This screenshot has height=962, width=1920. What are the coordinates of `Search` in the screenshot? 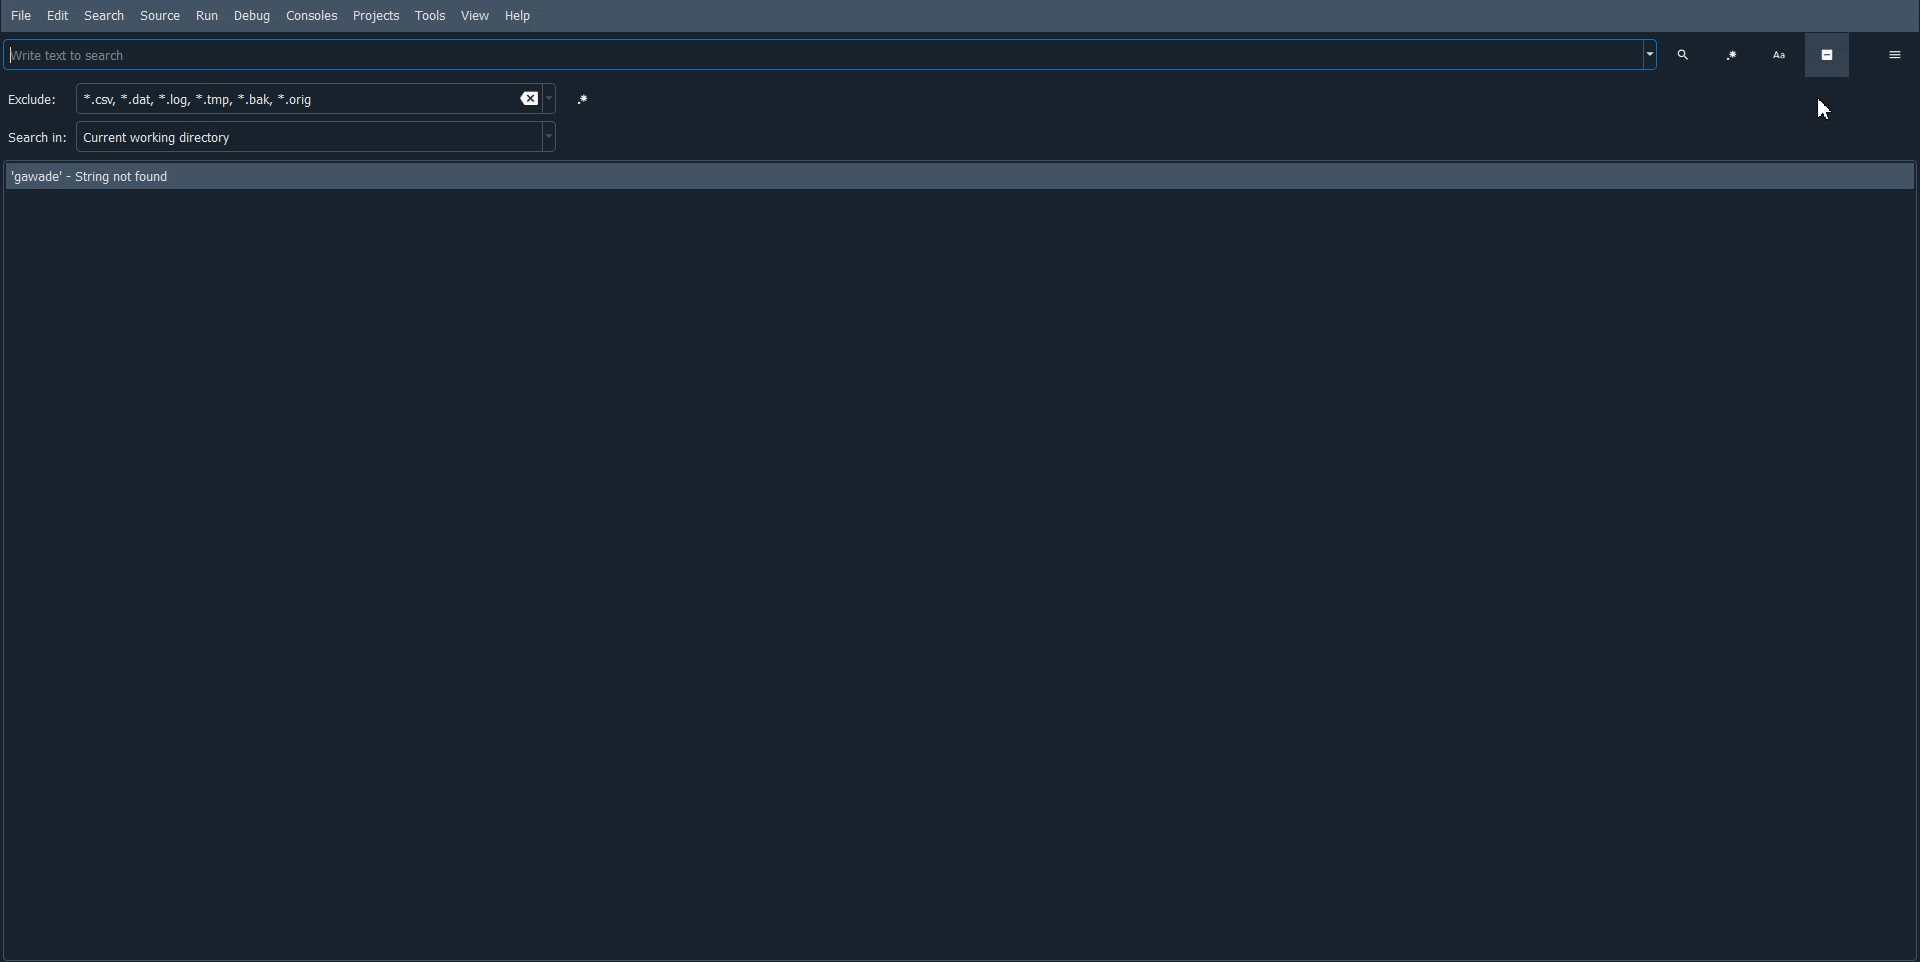 It's located at (105, 16).